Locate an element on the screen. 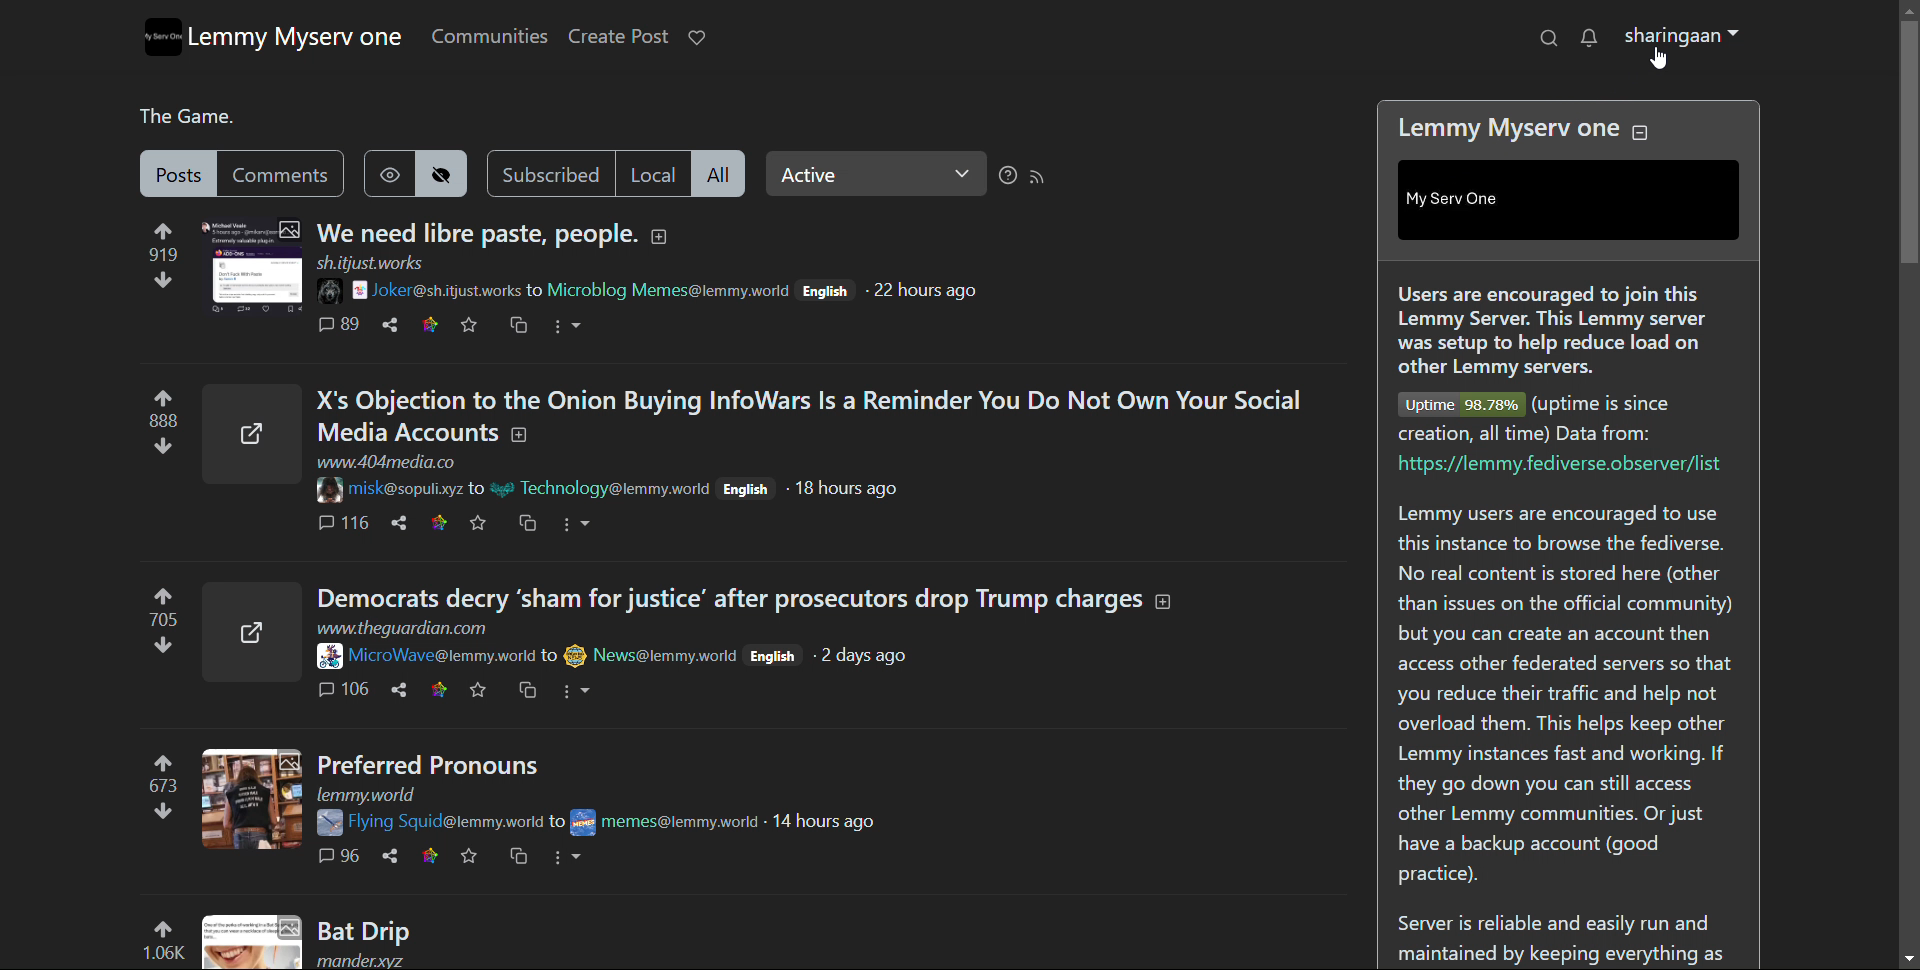 This screenshot has width=1920, height=970. hide hidden posts is located at coordinates (440, 174).